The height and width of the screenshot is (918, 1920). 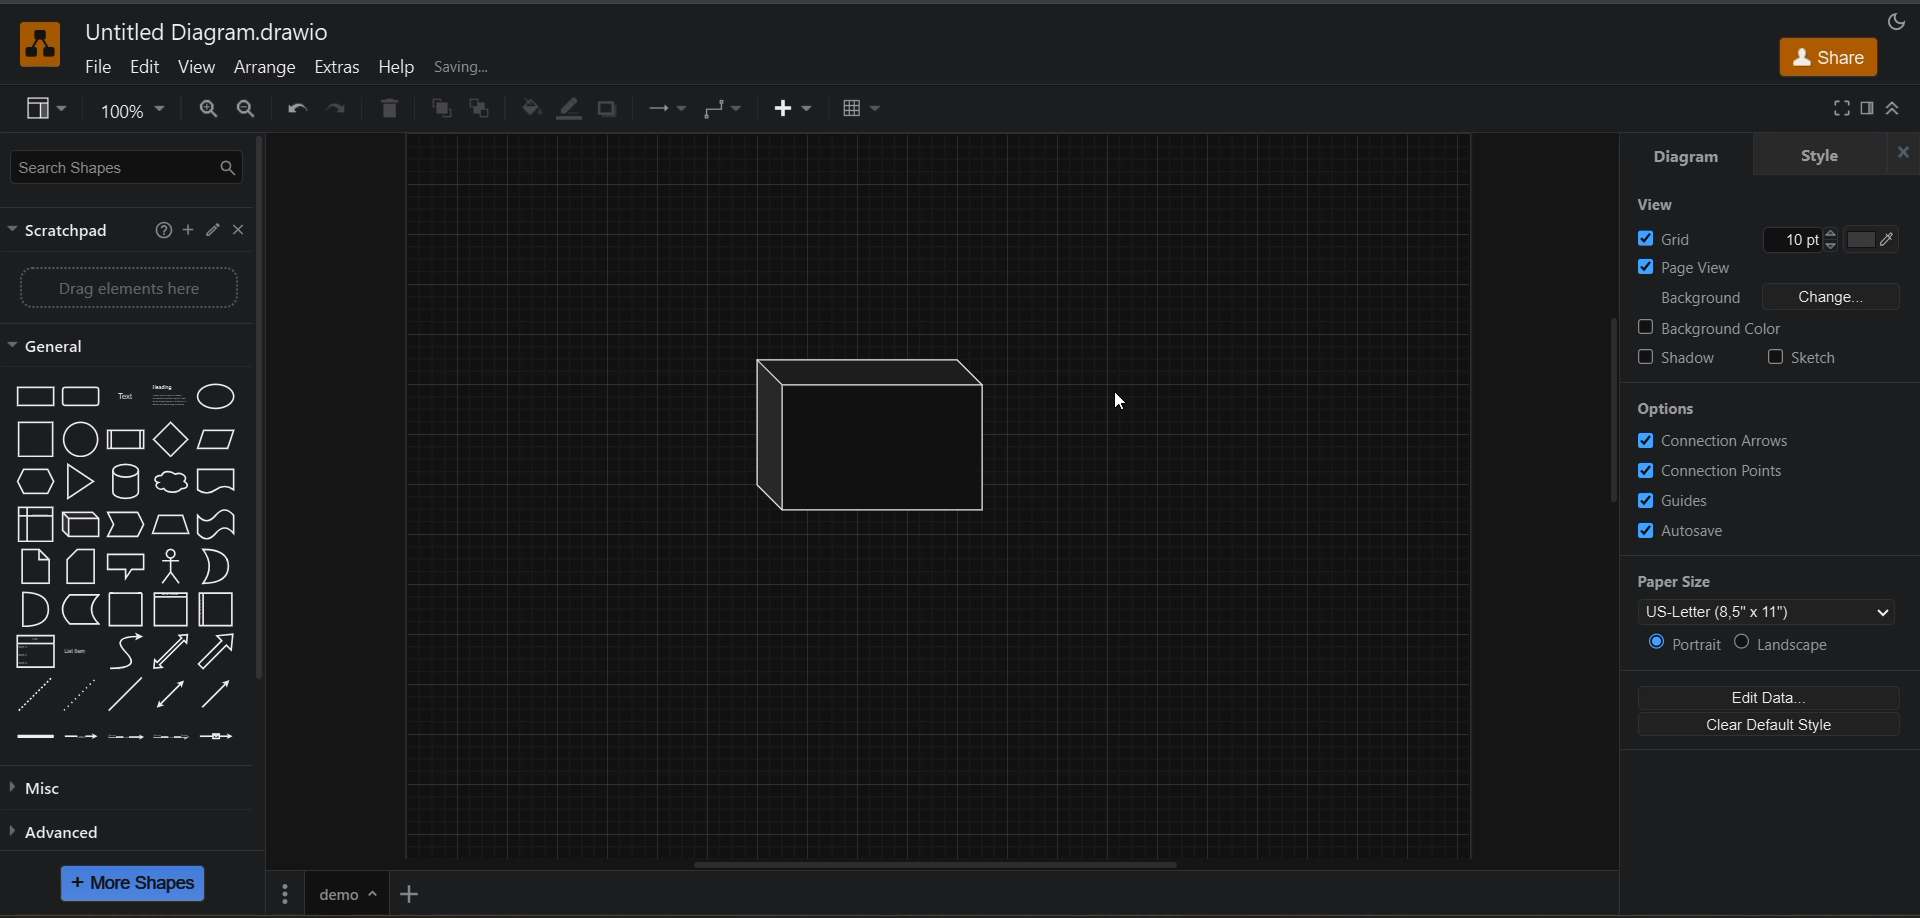 I want to click on line color, so click(x=574, y=110).